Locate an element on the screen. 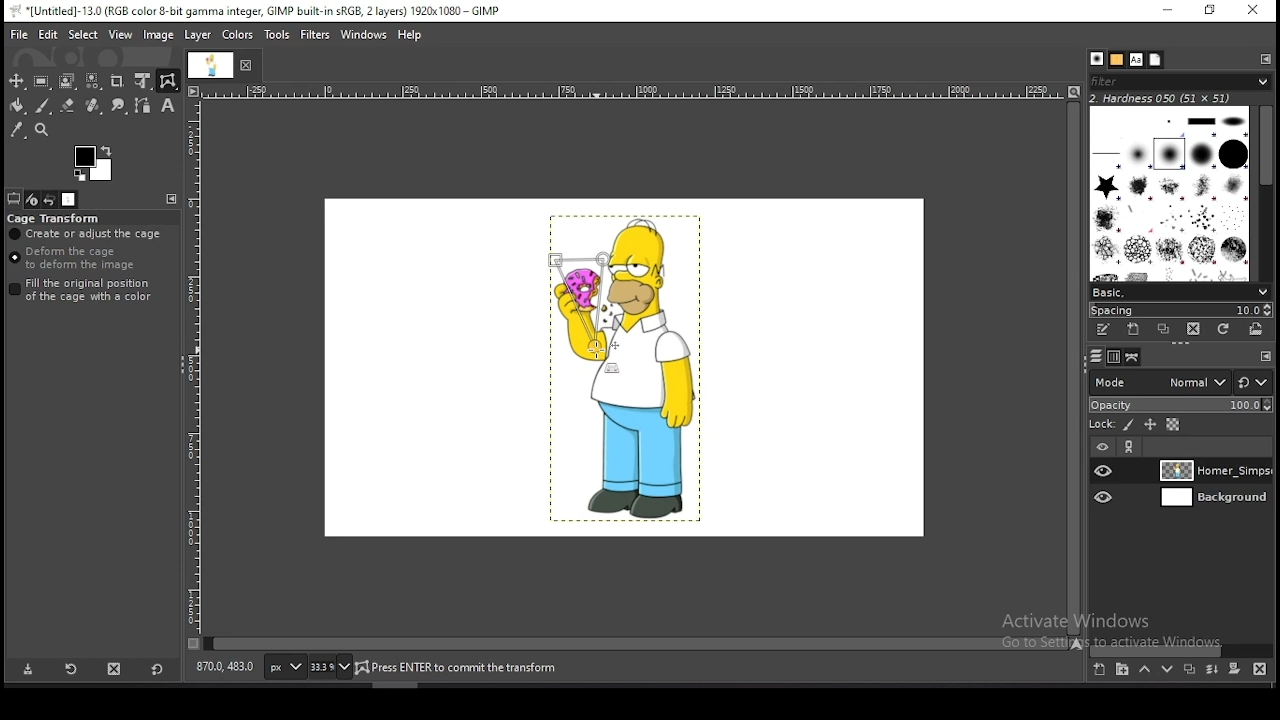 The image size is (1280, 720). 735.0, 195.0 is located at coordinates (225, 665).